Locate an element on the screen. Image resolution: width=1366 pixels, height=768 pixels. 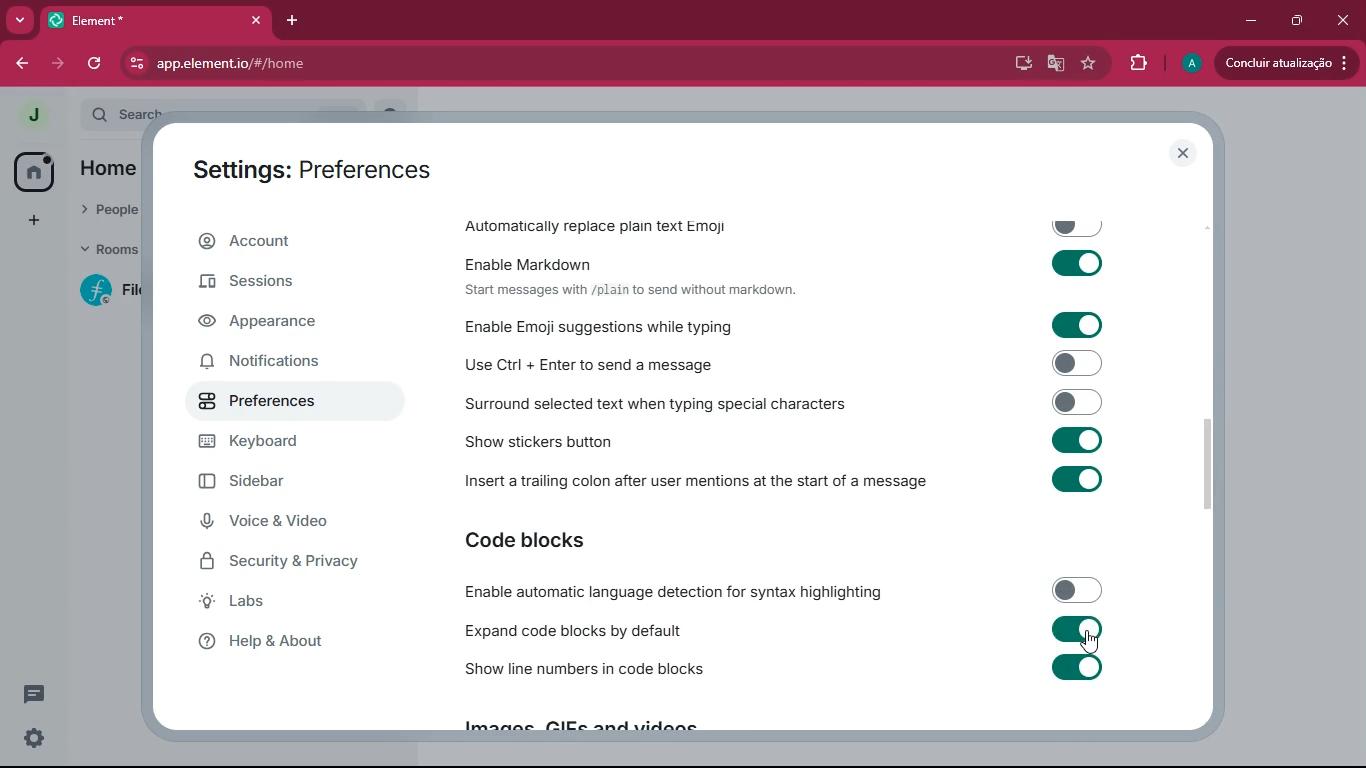
rooms is located at coordinates (103, 252).